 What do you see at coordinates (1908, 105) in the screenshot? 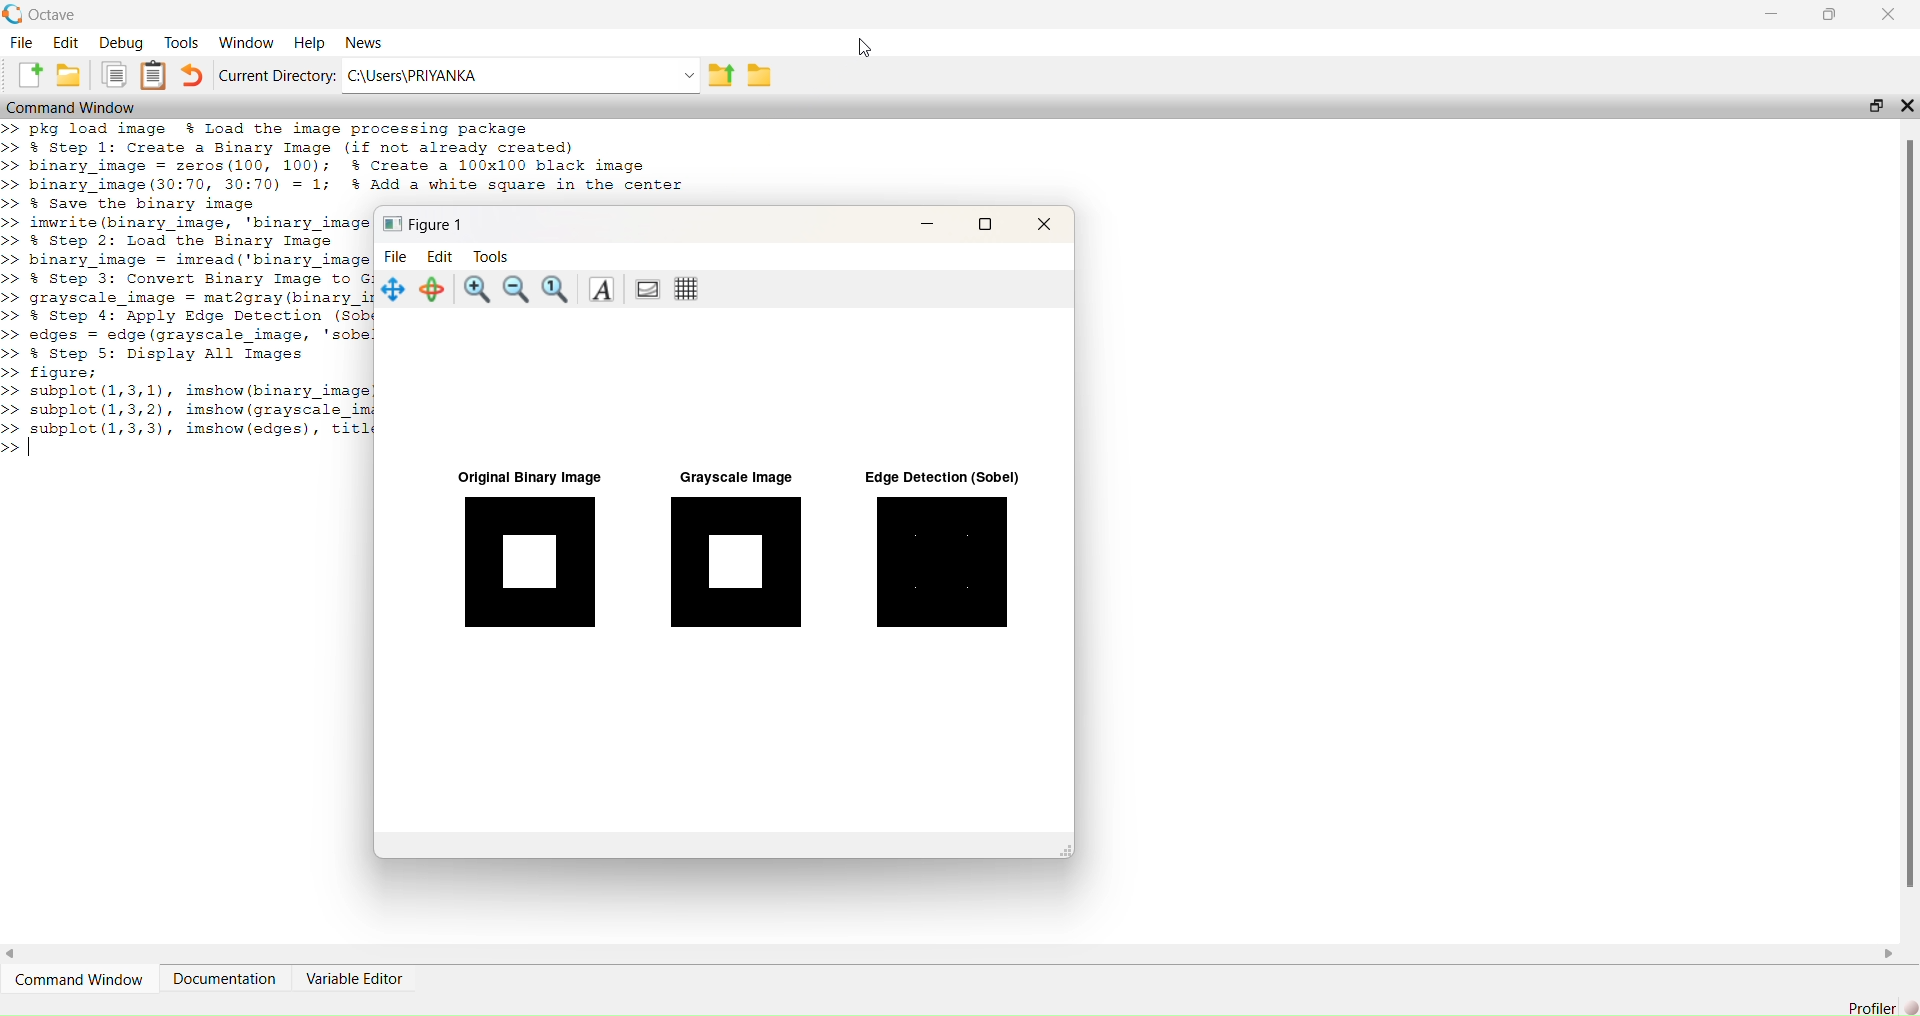
I see `close` at bounding box center [1908, 105].